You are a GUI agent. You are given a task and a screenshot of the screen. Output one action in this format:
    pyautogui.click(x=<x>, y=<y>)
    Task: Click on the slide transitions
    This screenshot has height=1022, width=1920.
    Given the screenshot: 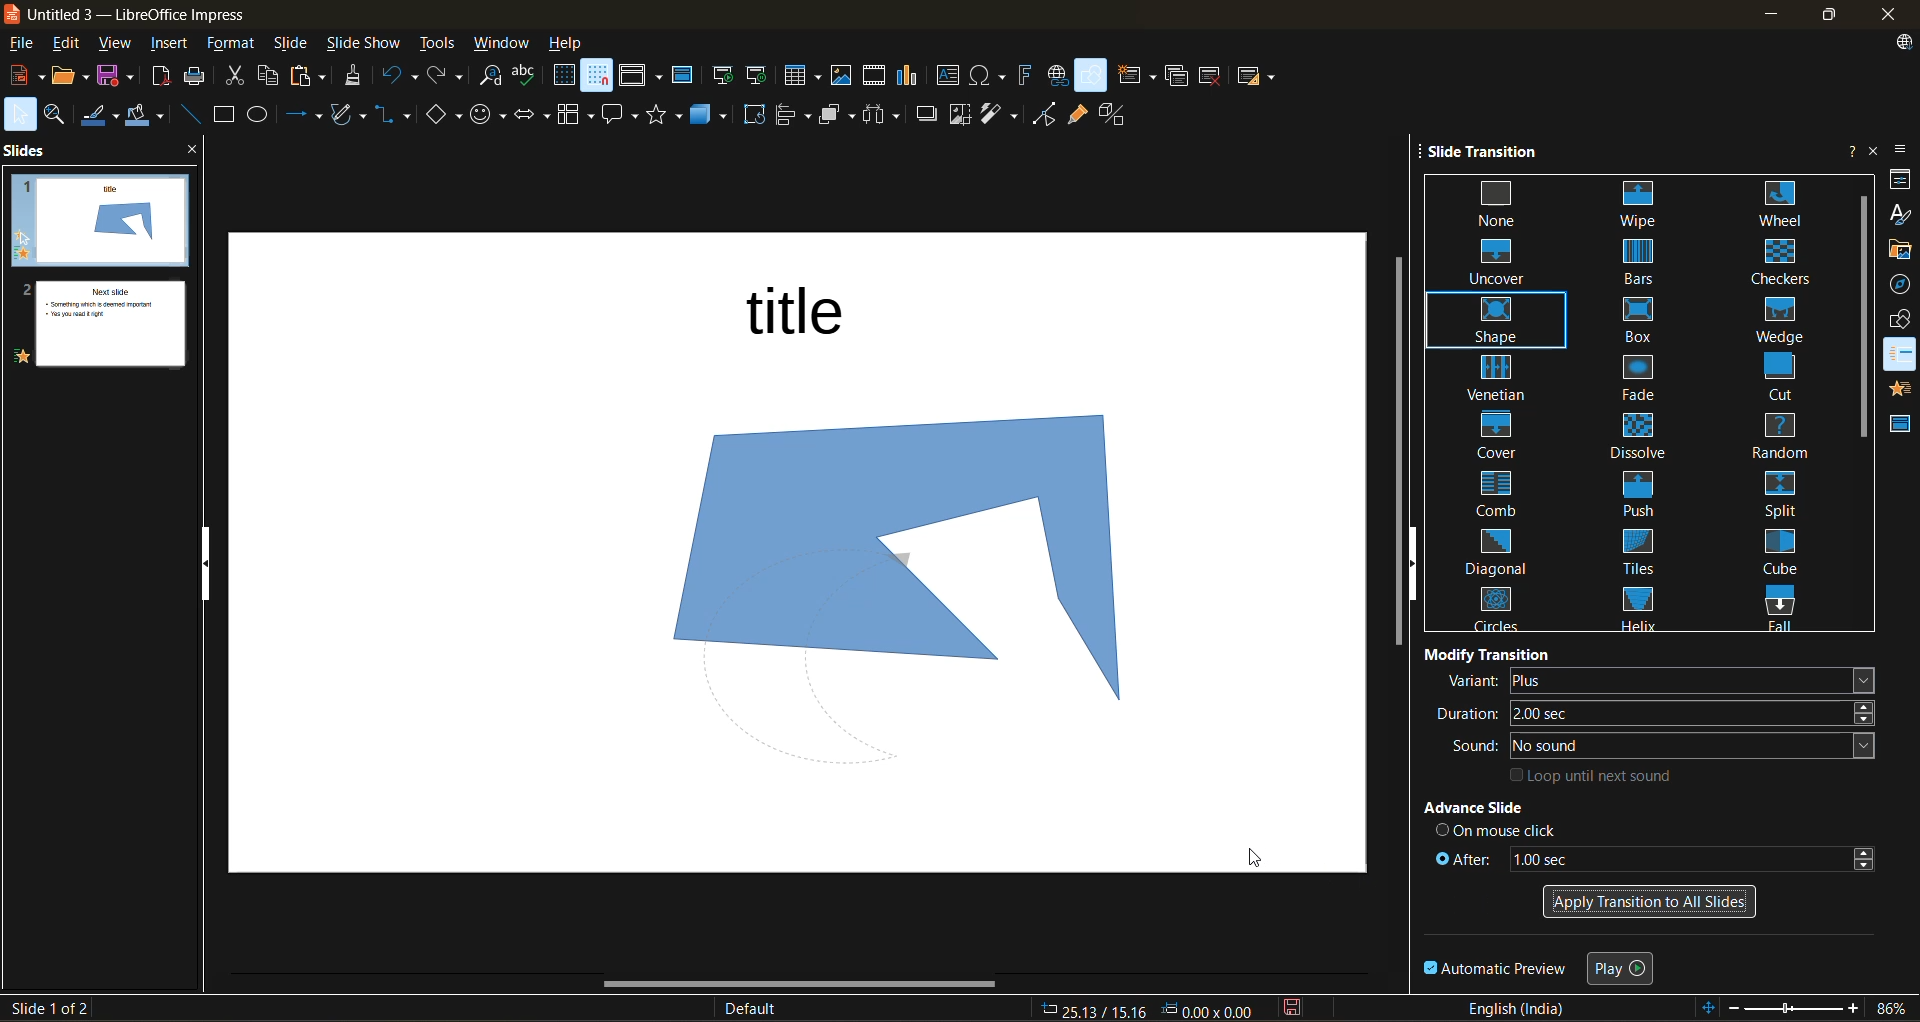 What is the action you would take?
    pyautogui.click(x=1641, y=404)
    